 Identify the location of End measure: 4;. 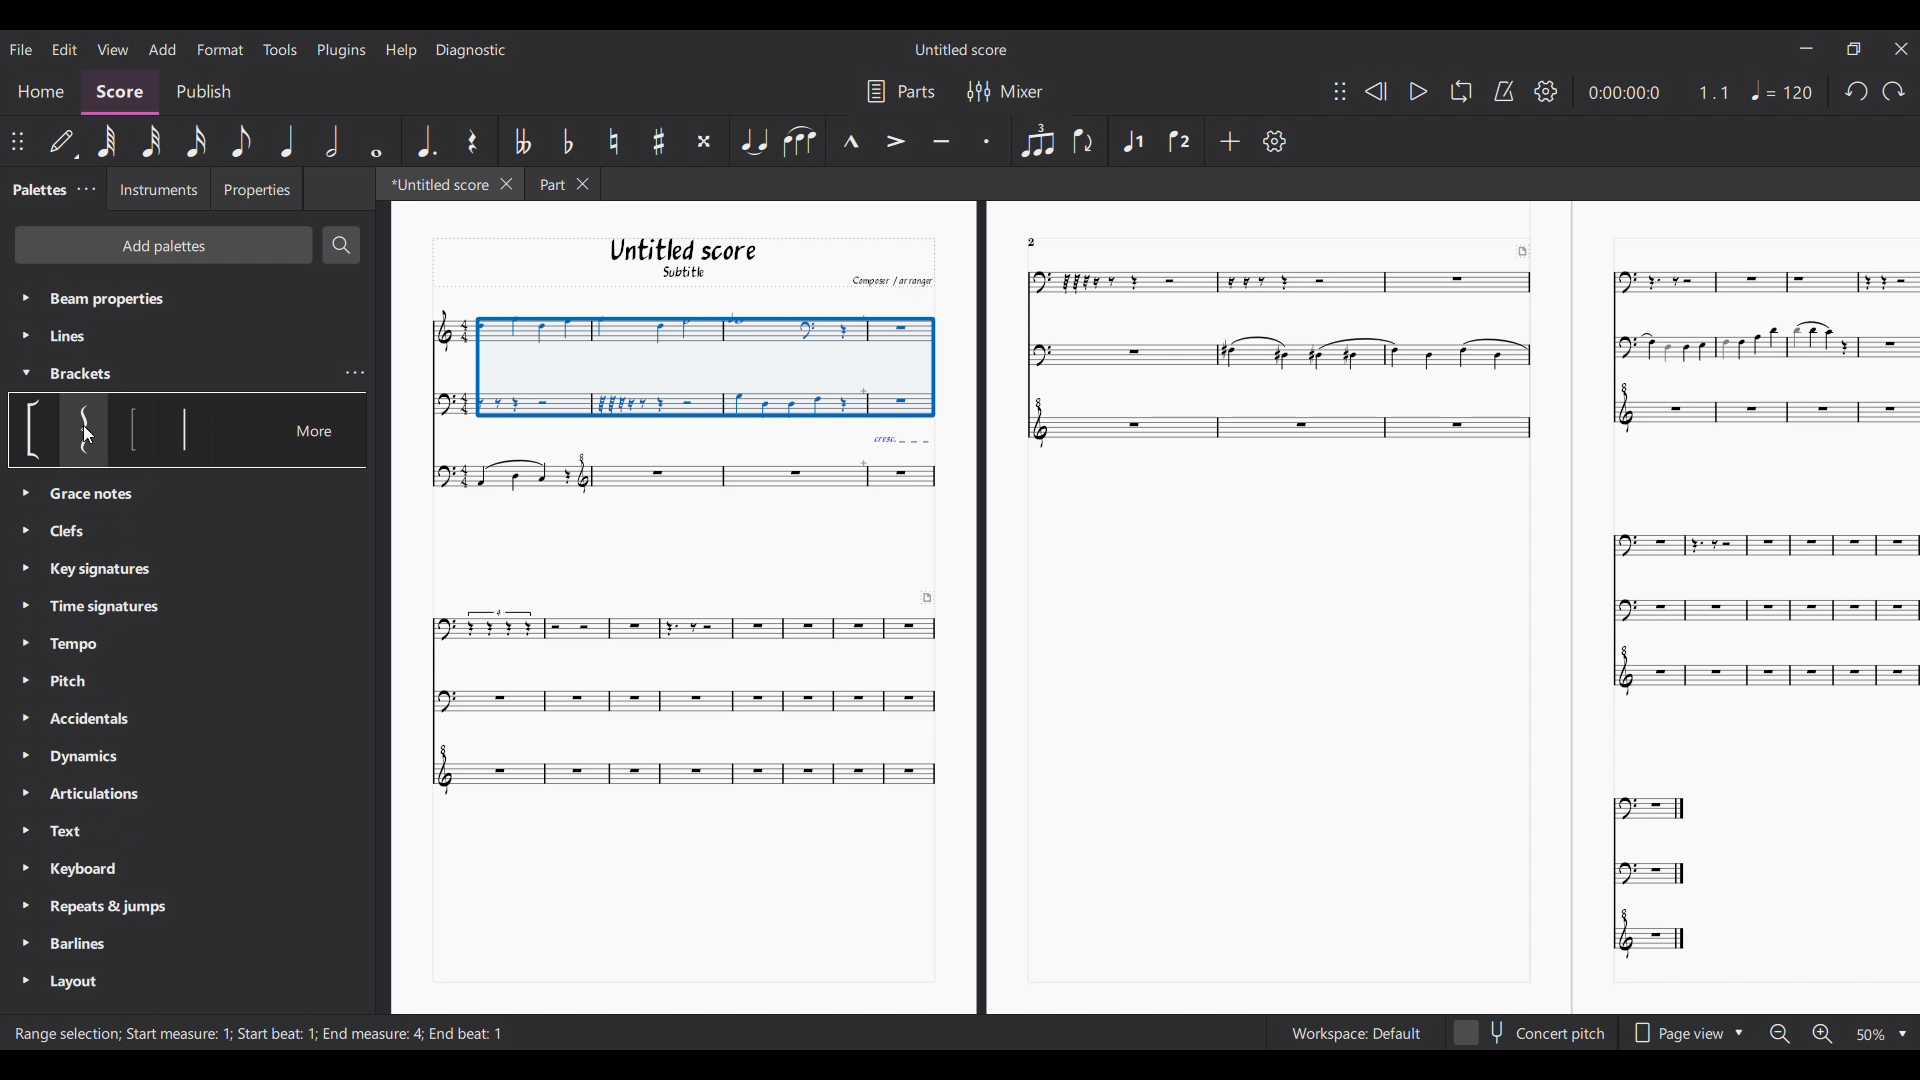
(372, 1033).